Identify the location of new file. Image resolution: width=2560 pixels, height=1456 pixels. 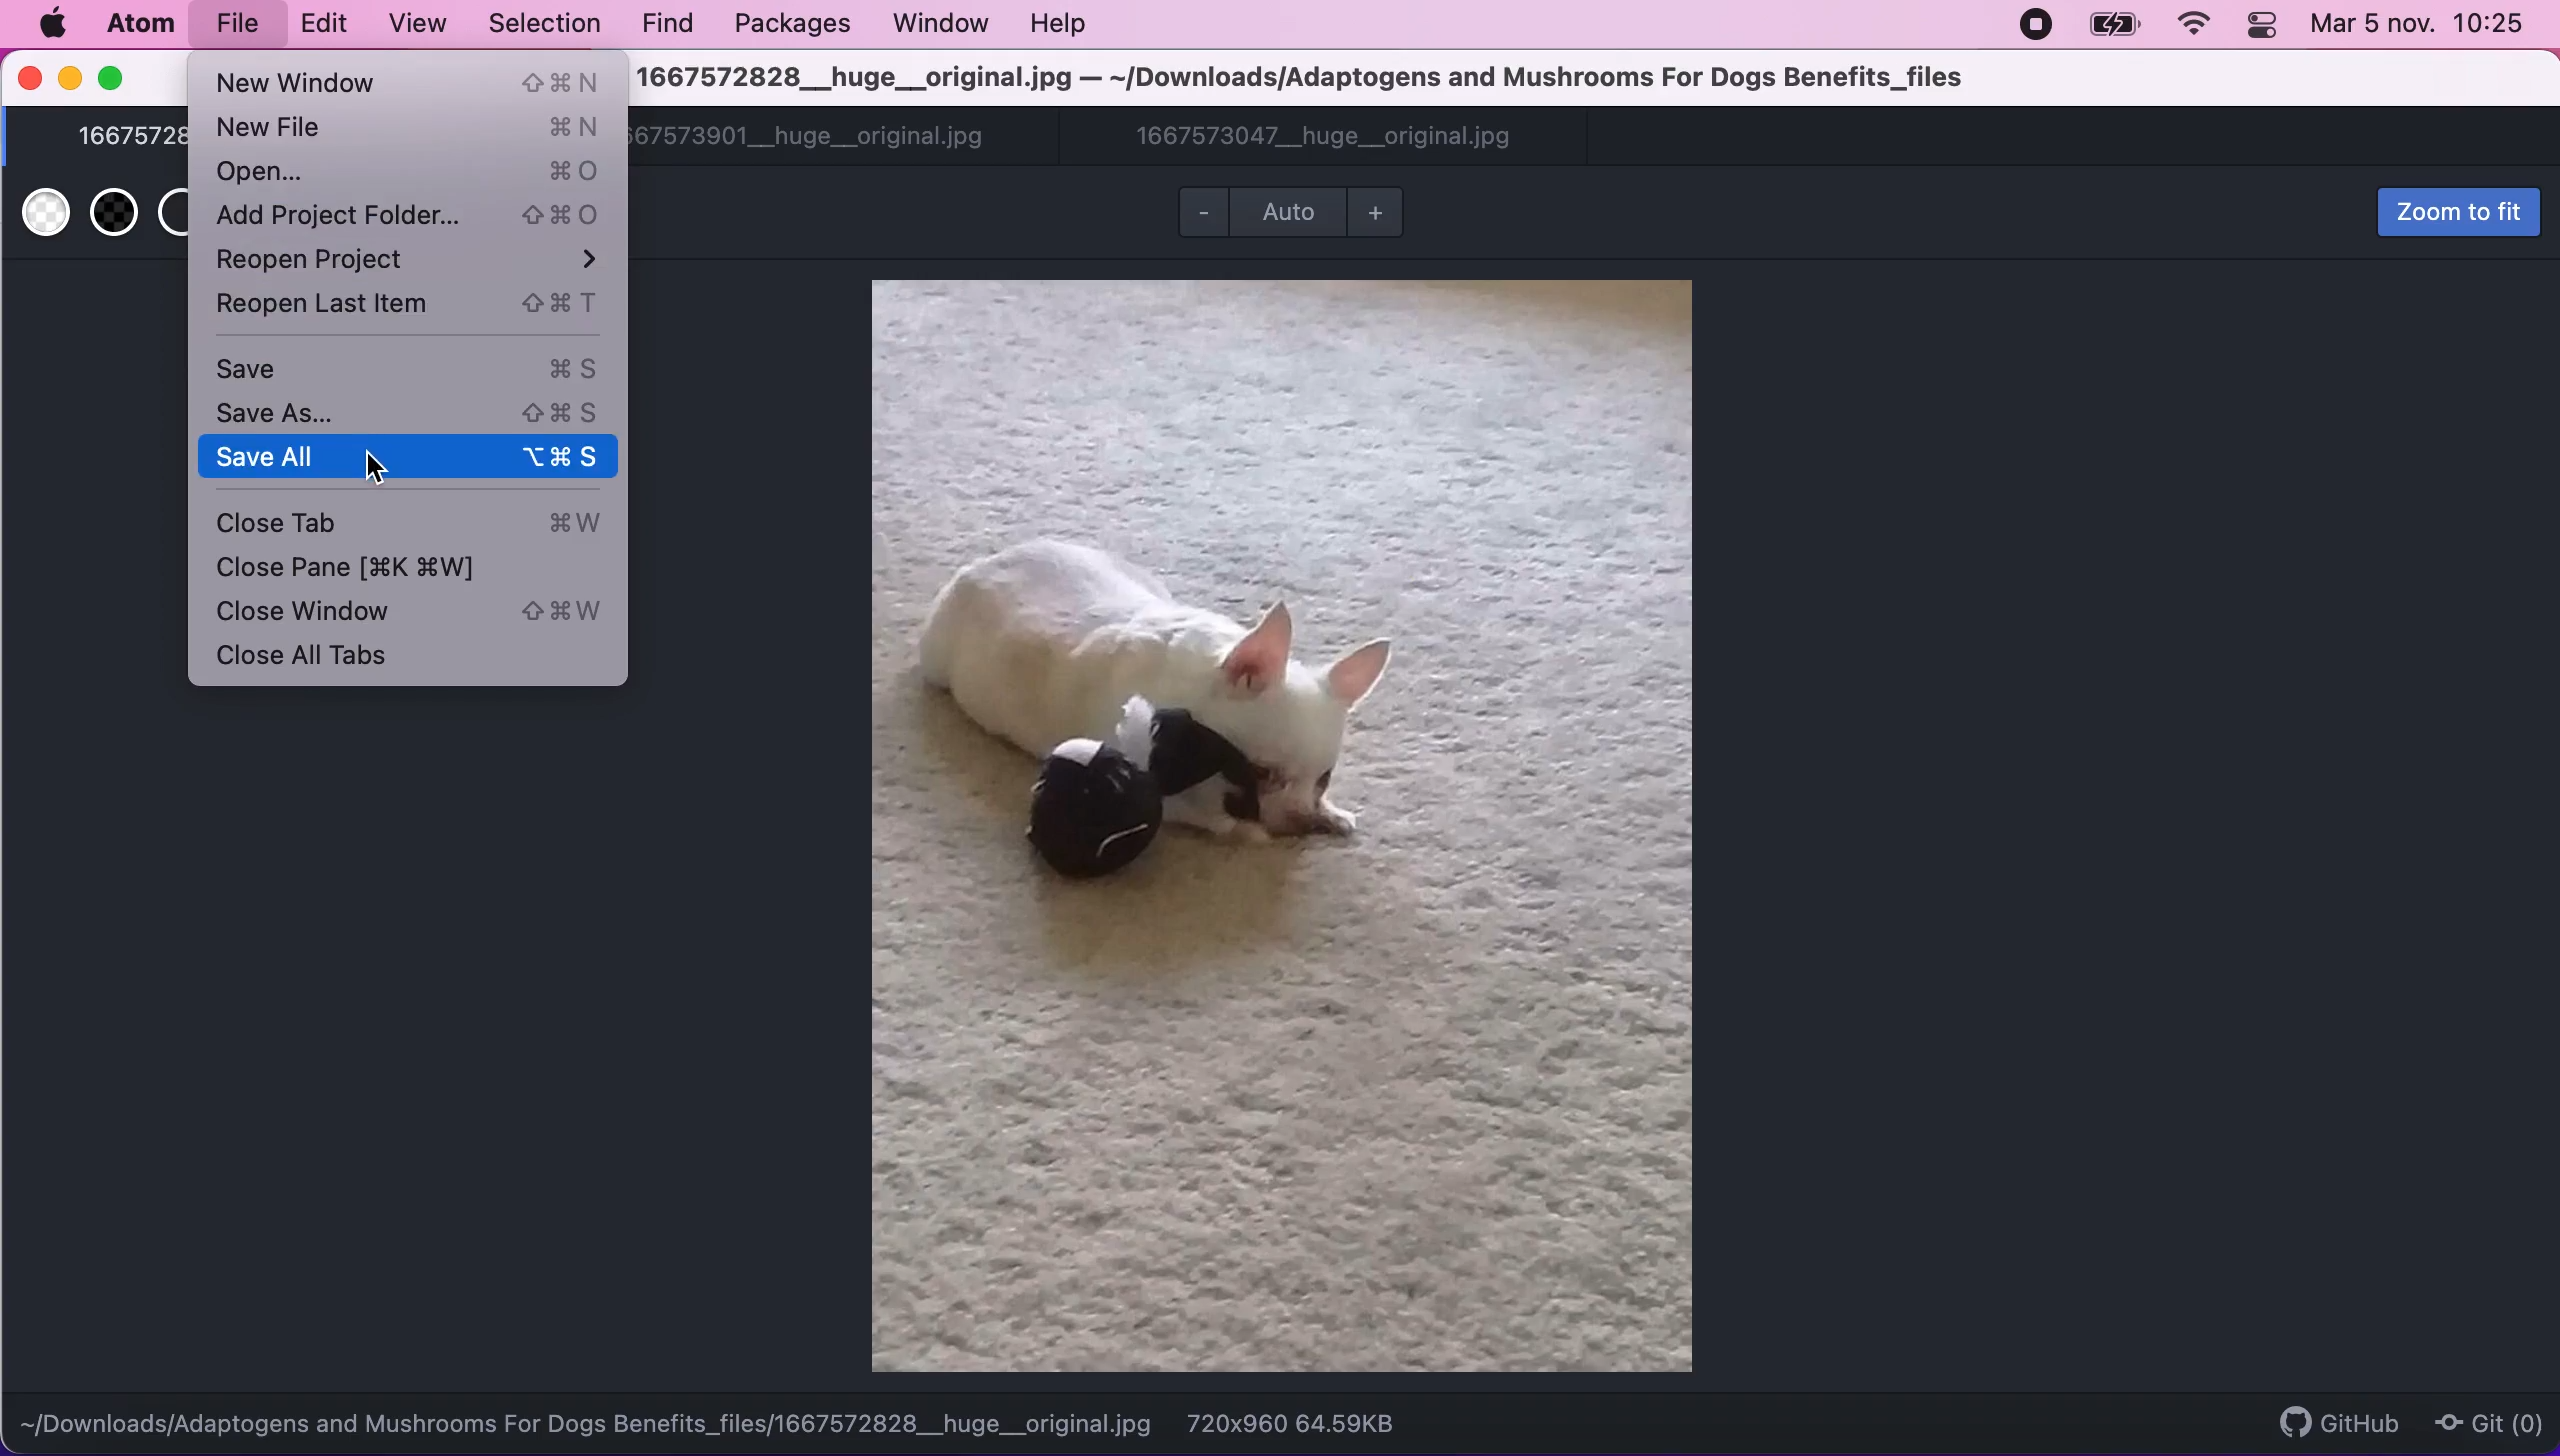
(411, 131).